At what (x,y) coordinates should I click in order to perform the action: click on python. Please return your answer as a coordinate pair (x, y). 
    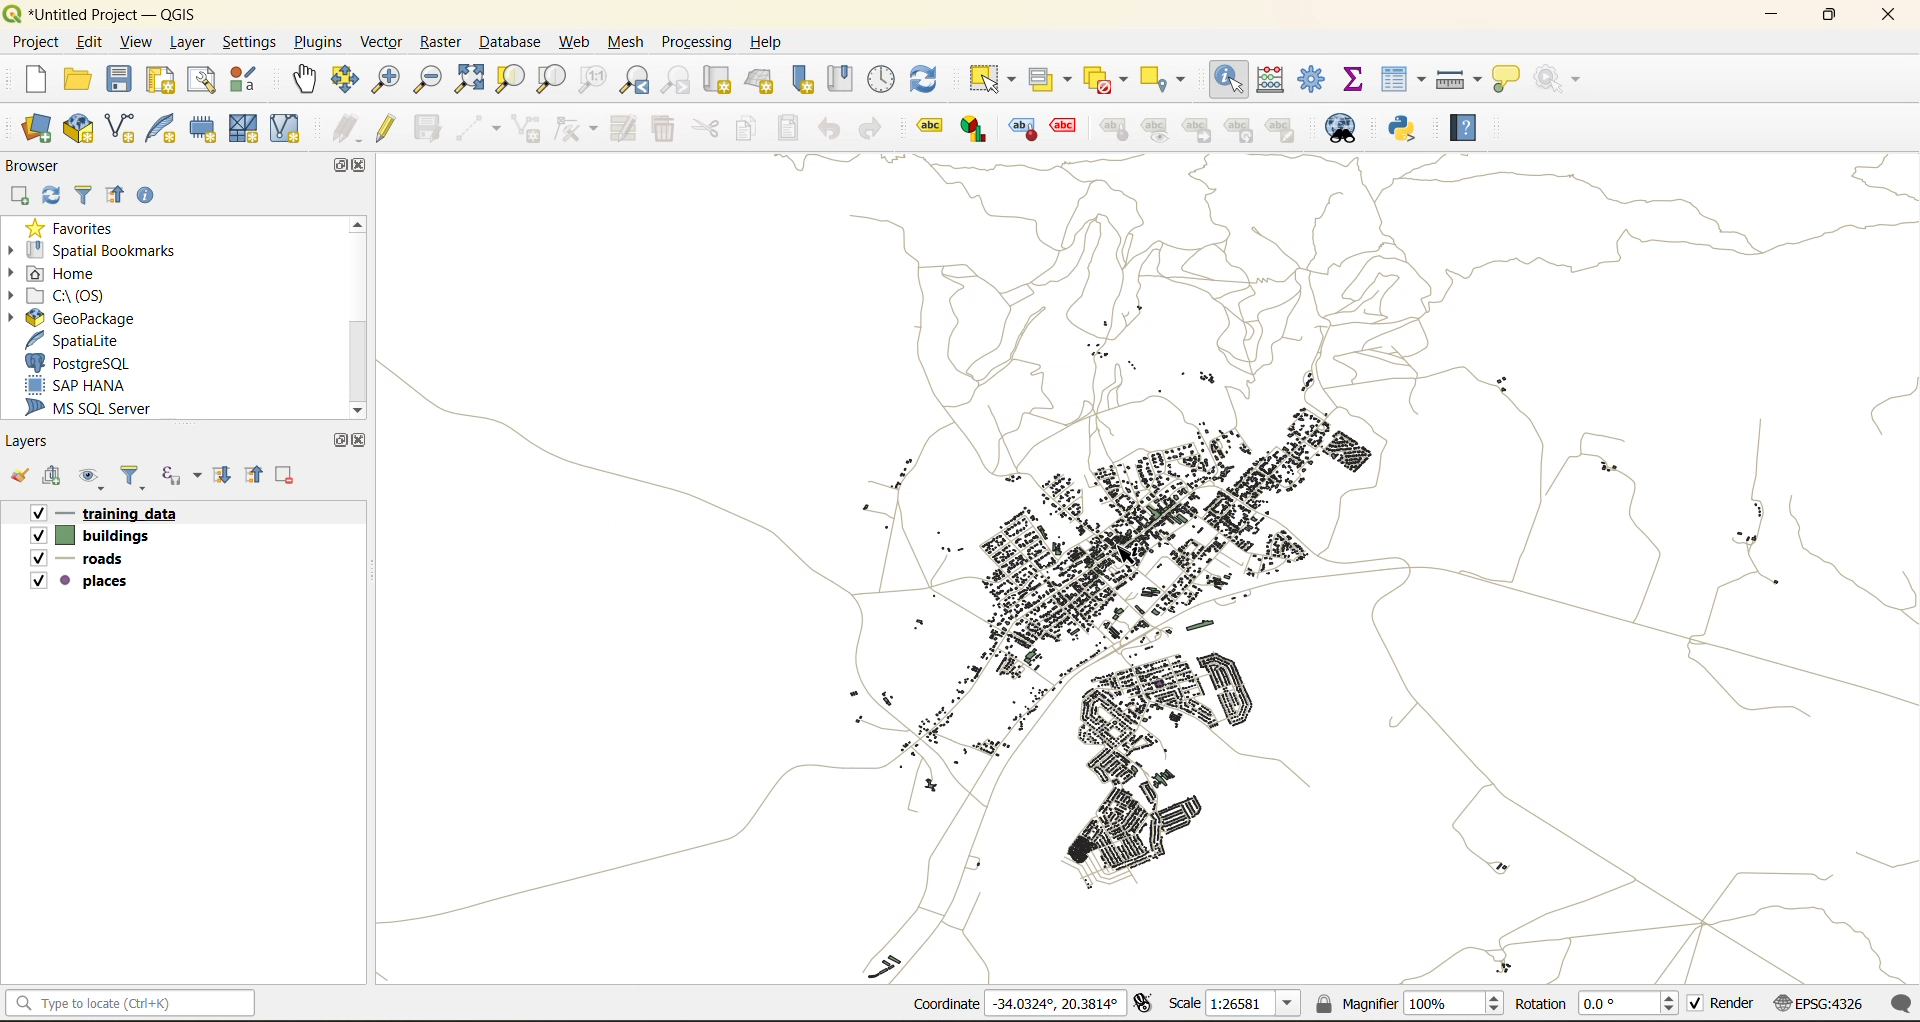
    Looking at the image, I should click on (1403, 130).